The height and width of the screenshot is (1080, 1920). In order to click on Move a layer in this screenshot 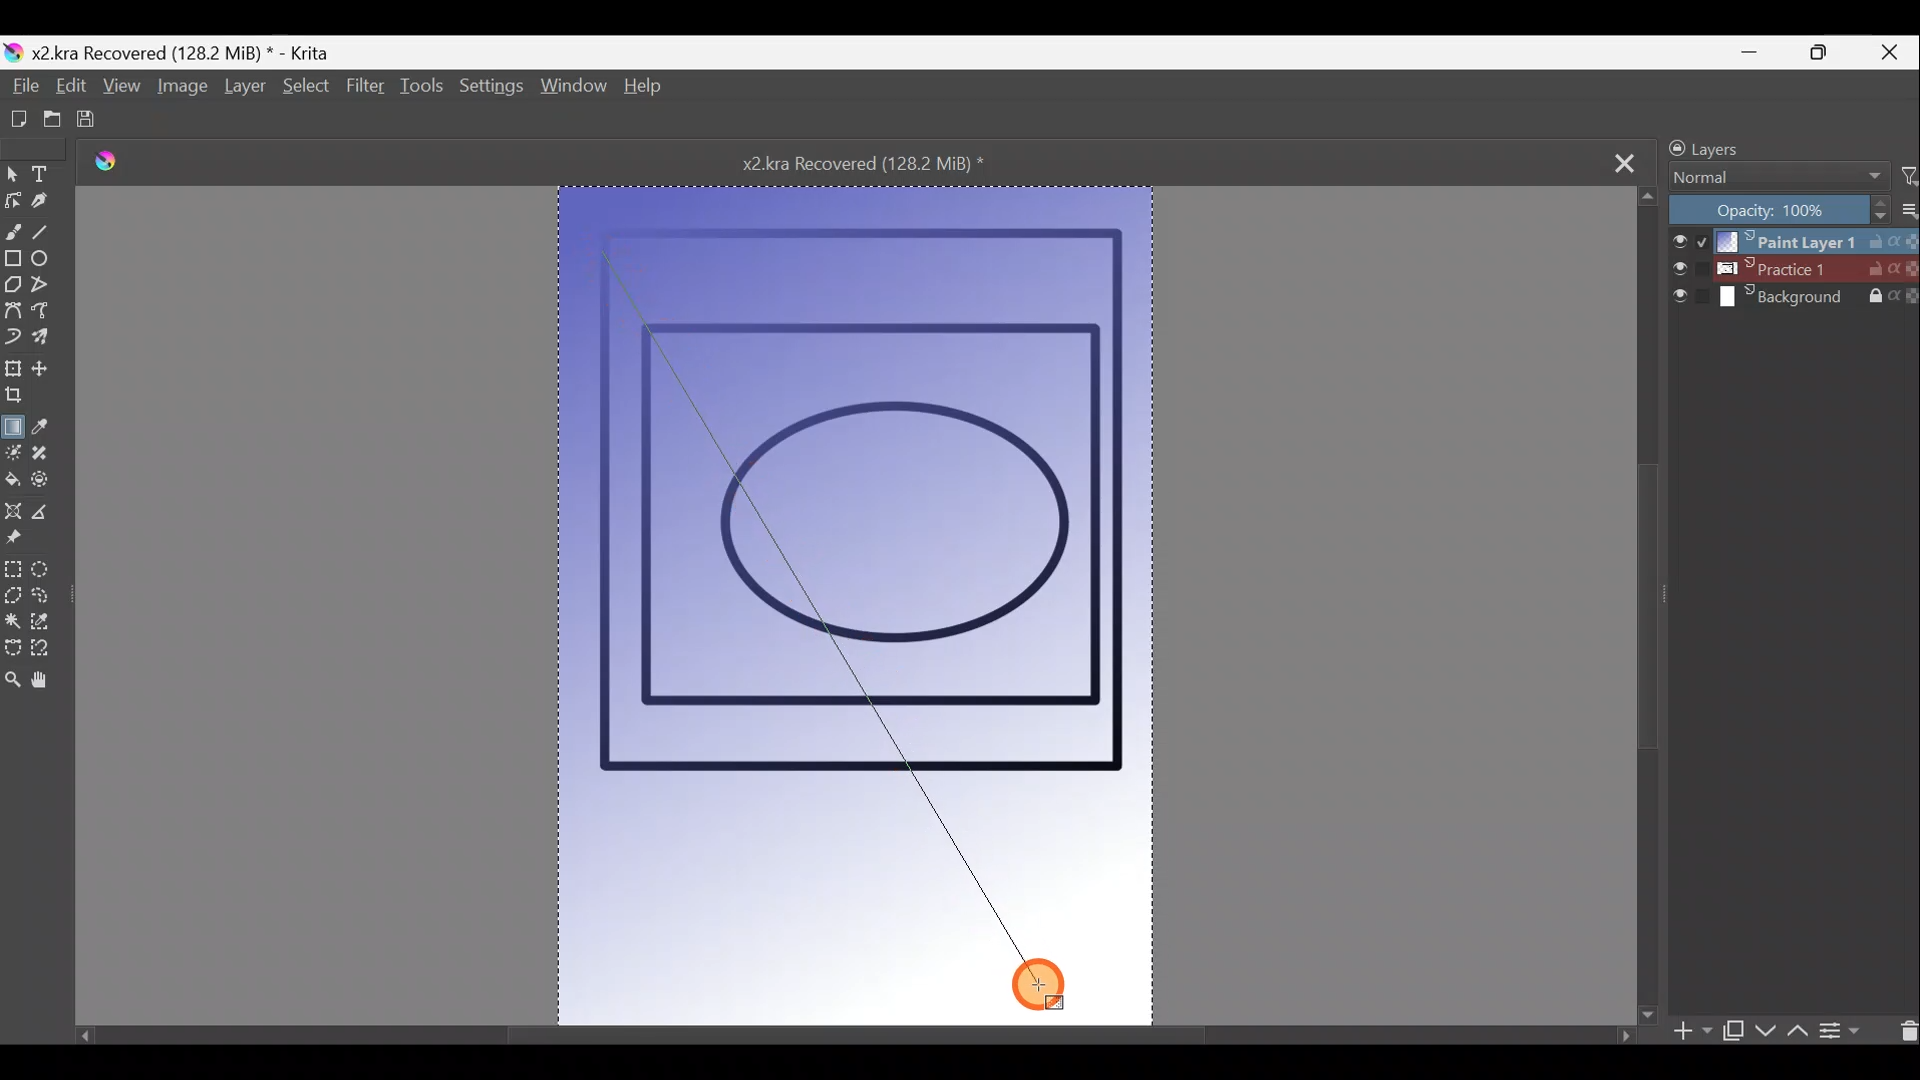, I will do `click(50, 368)`.